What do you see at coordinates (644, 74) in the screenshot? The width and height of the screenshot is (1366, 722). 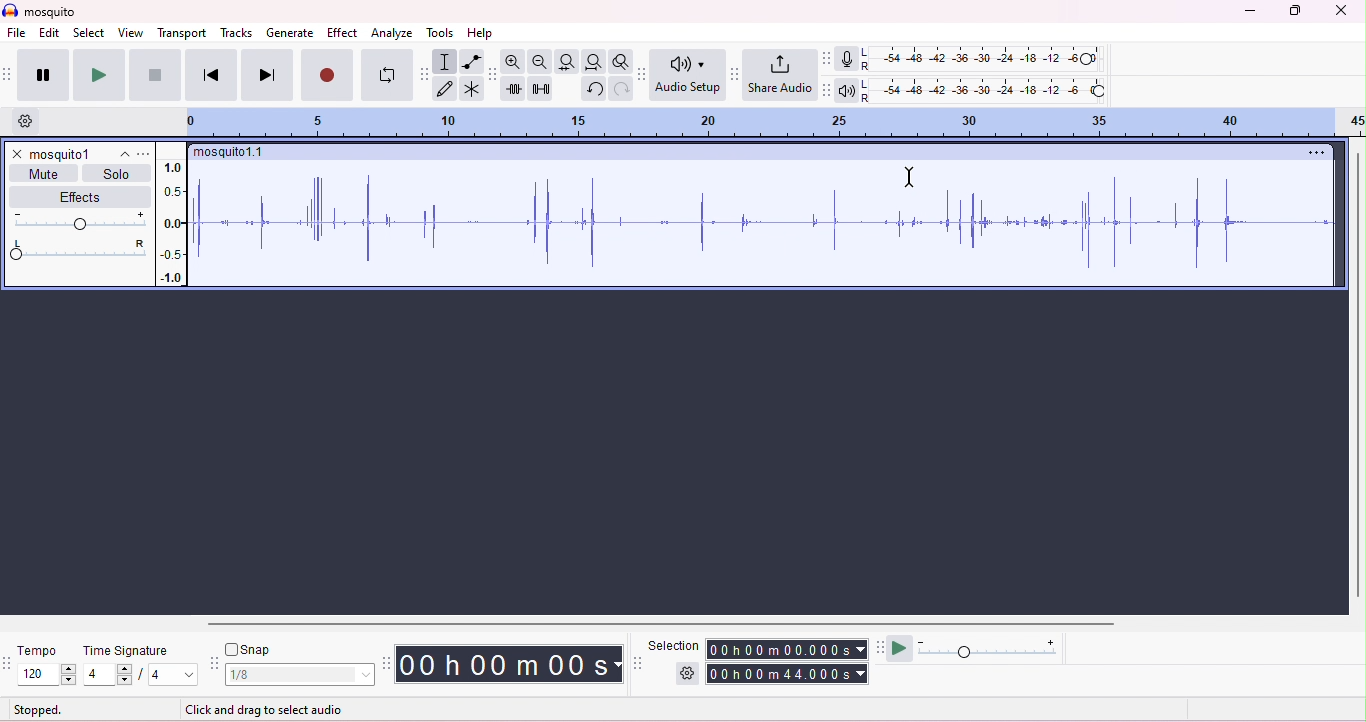 I see `audio set up tool bar` at bounding box center [644, 74].